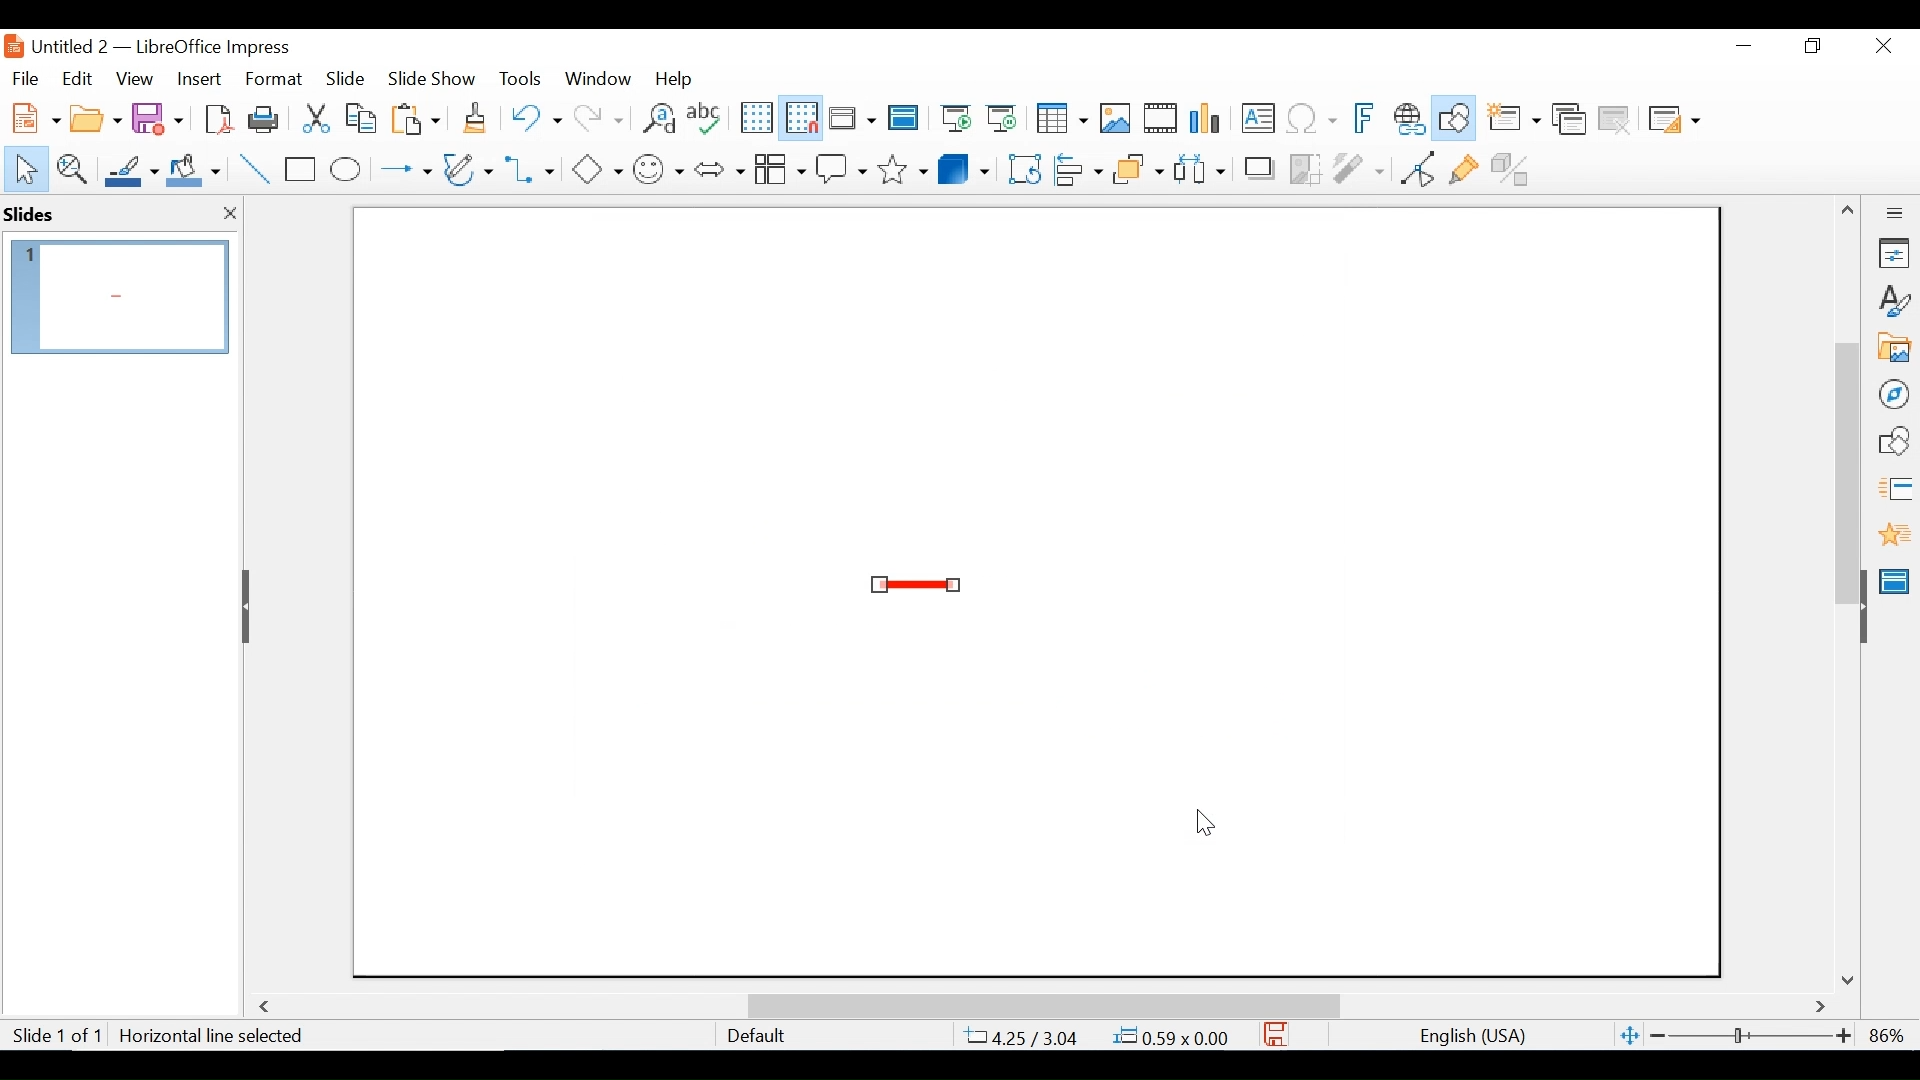 The image size is (1920, 1080). What do you see at coordinates (129, 170) in the screenshot?
I see `Line Color` at bounding box center [129, 170].